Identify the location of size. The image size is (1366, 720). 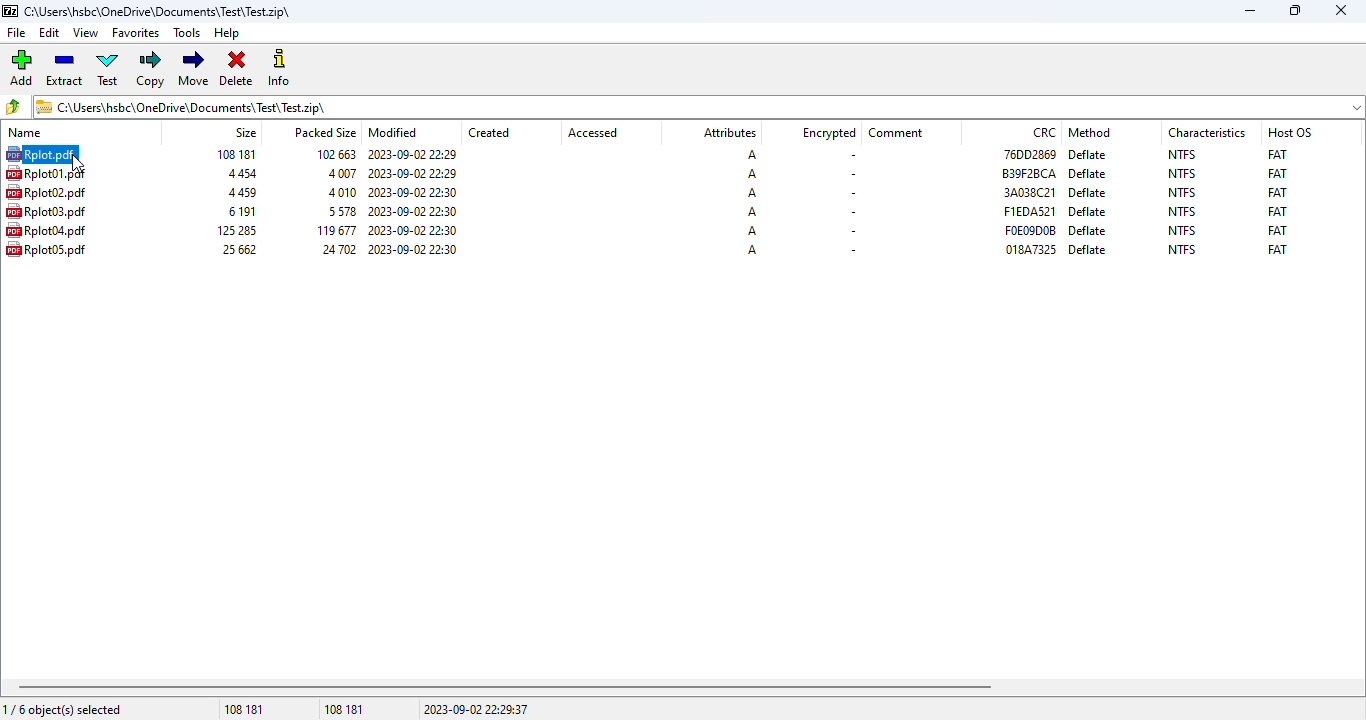
(240, 211).